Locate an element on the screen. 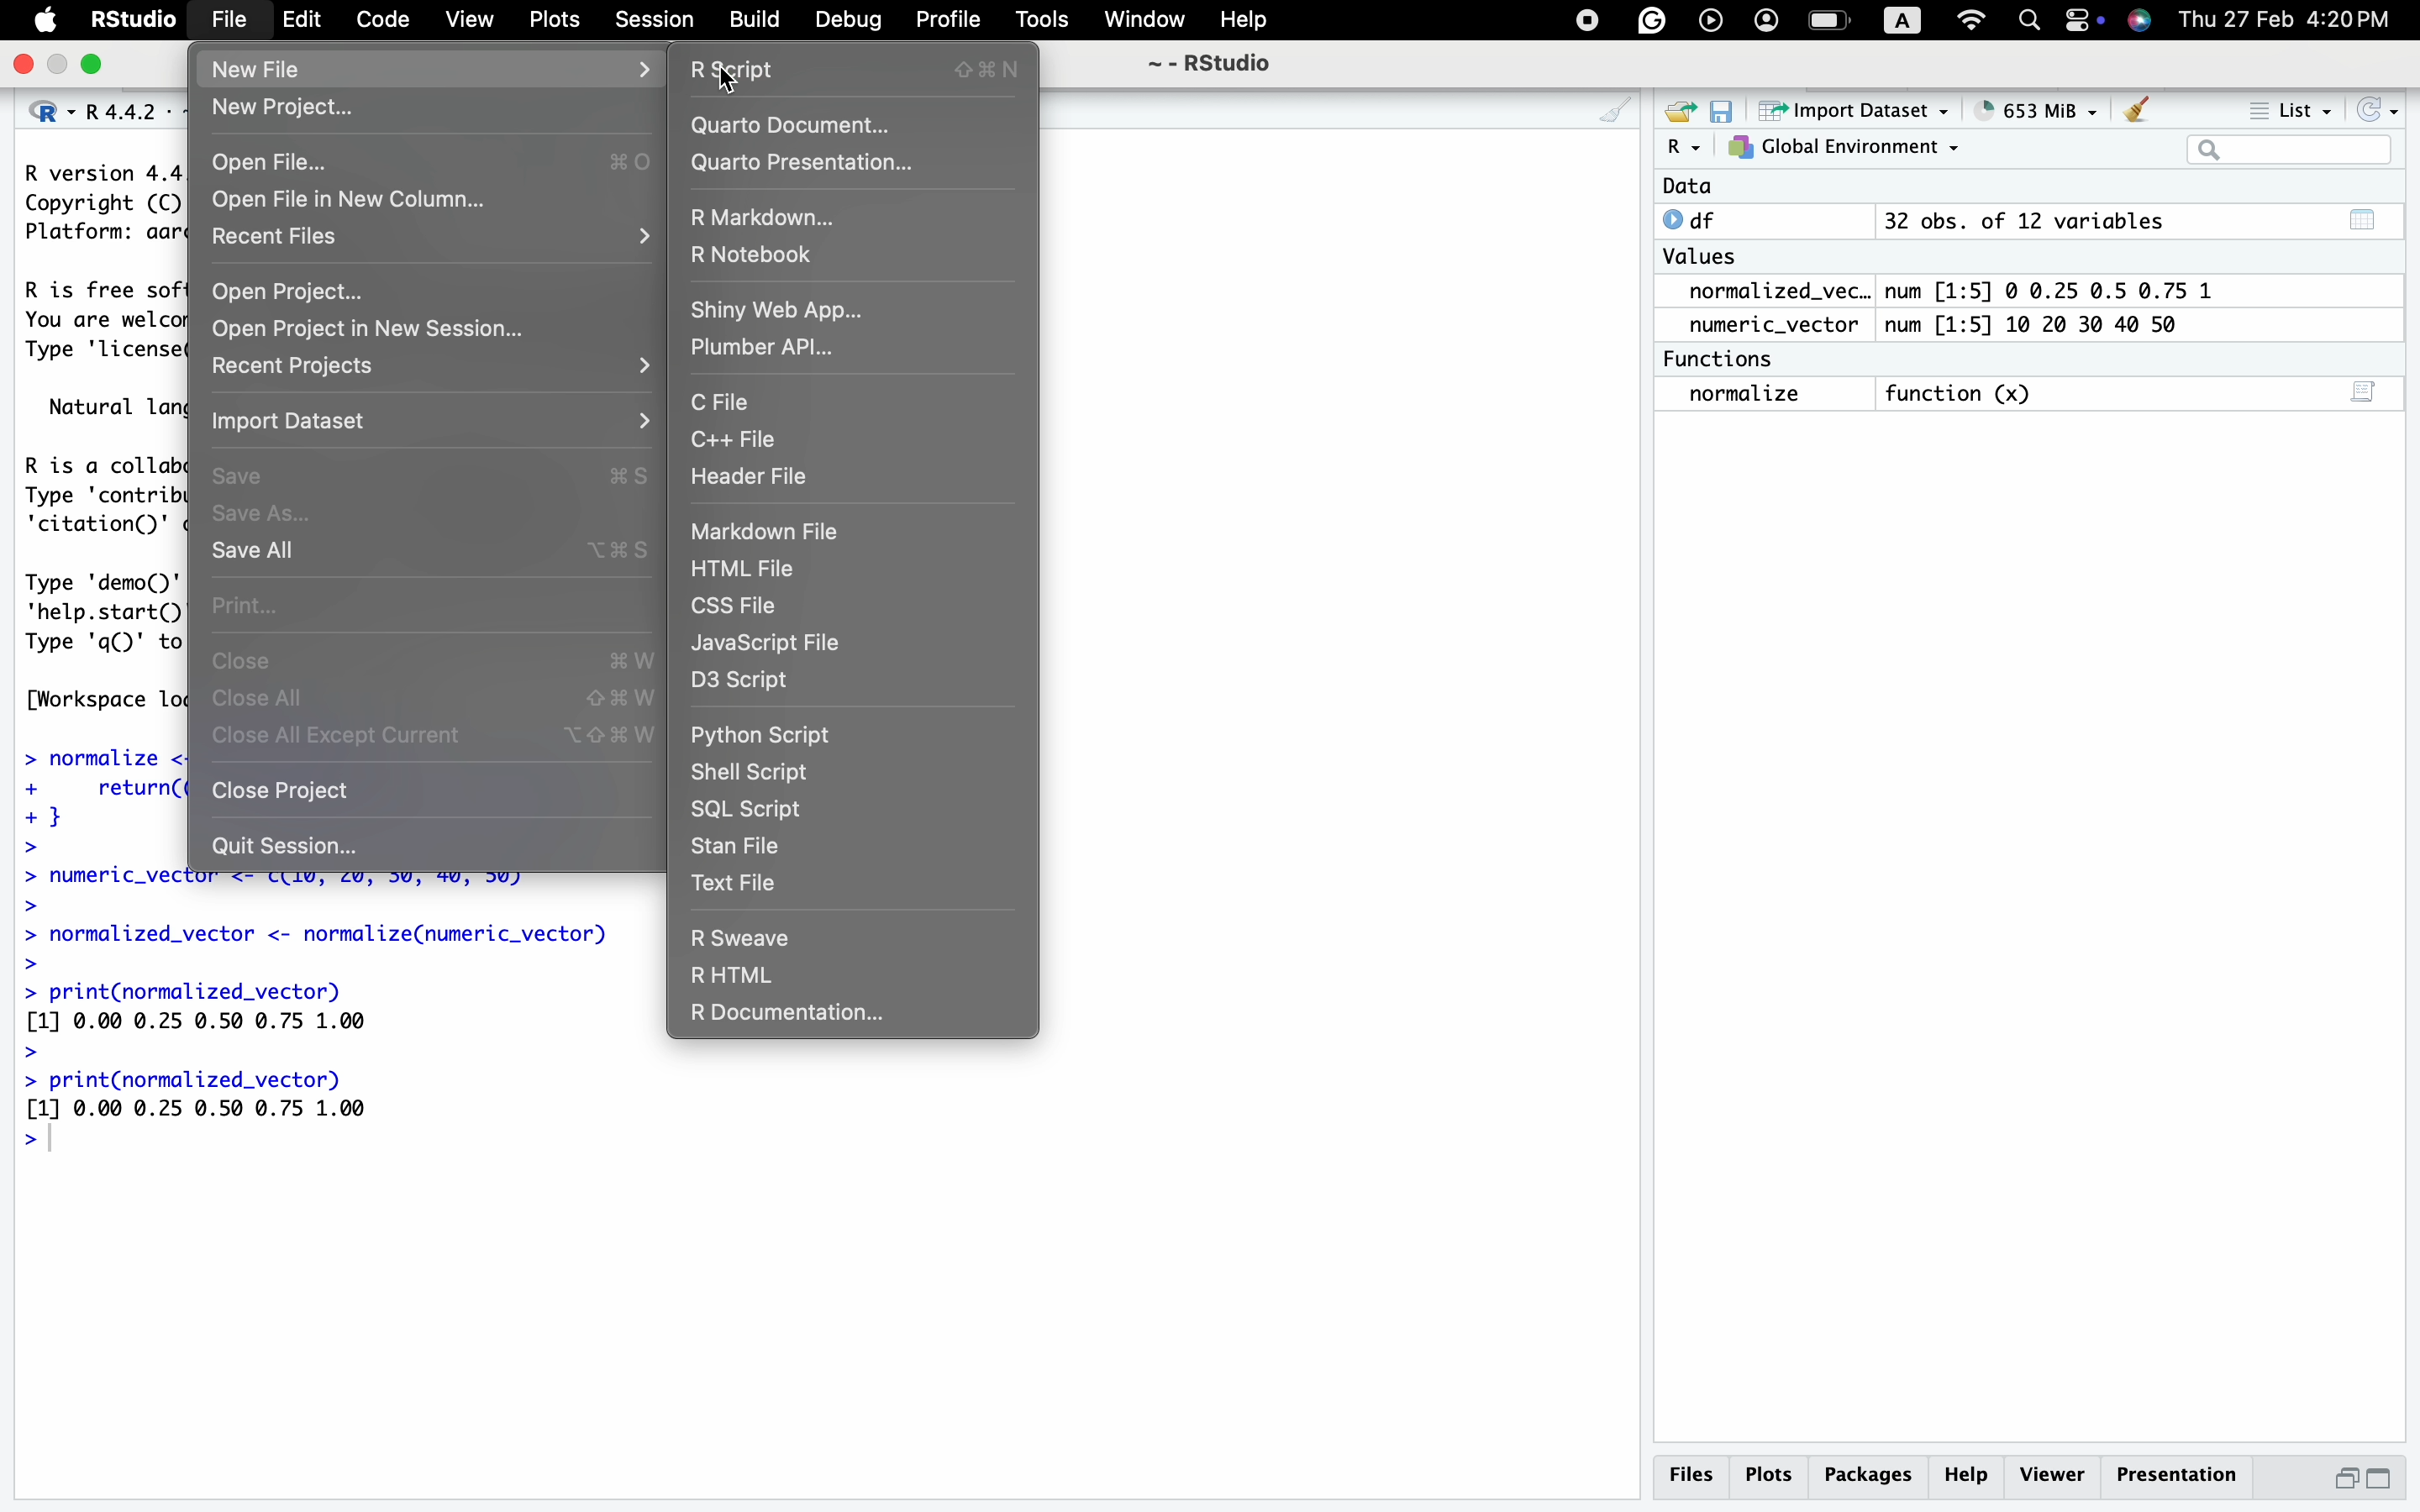  32 obs. of 12 variables is located at coordinates (2023, 223).